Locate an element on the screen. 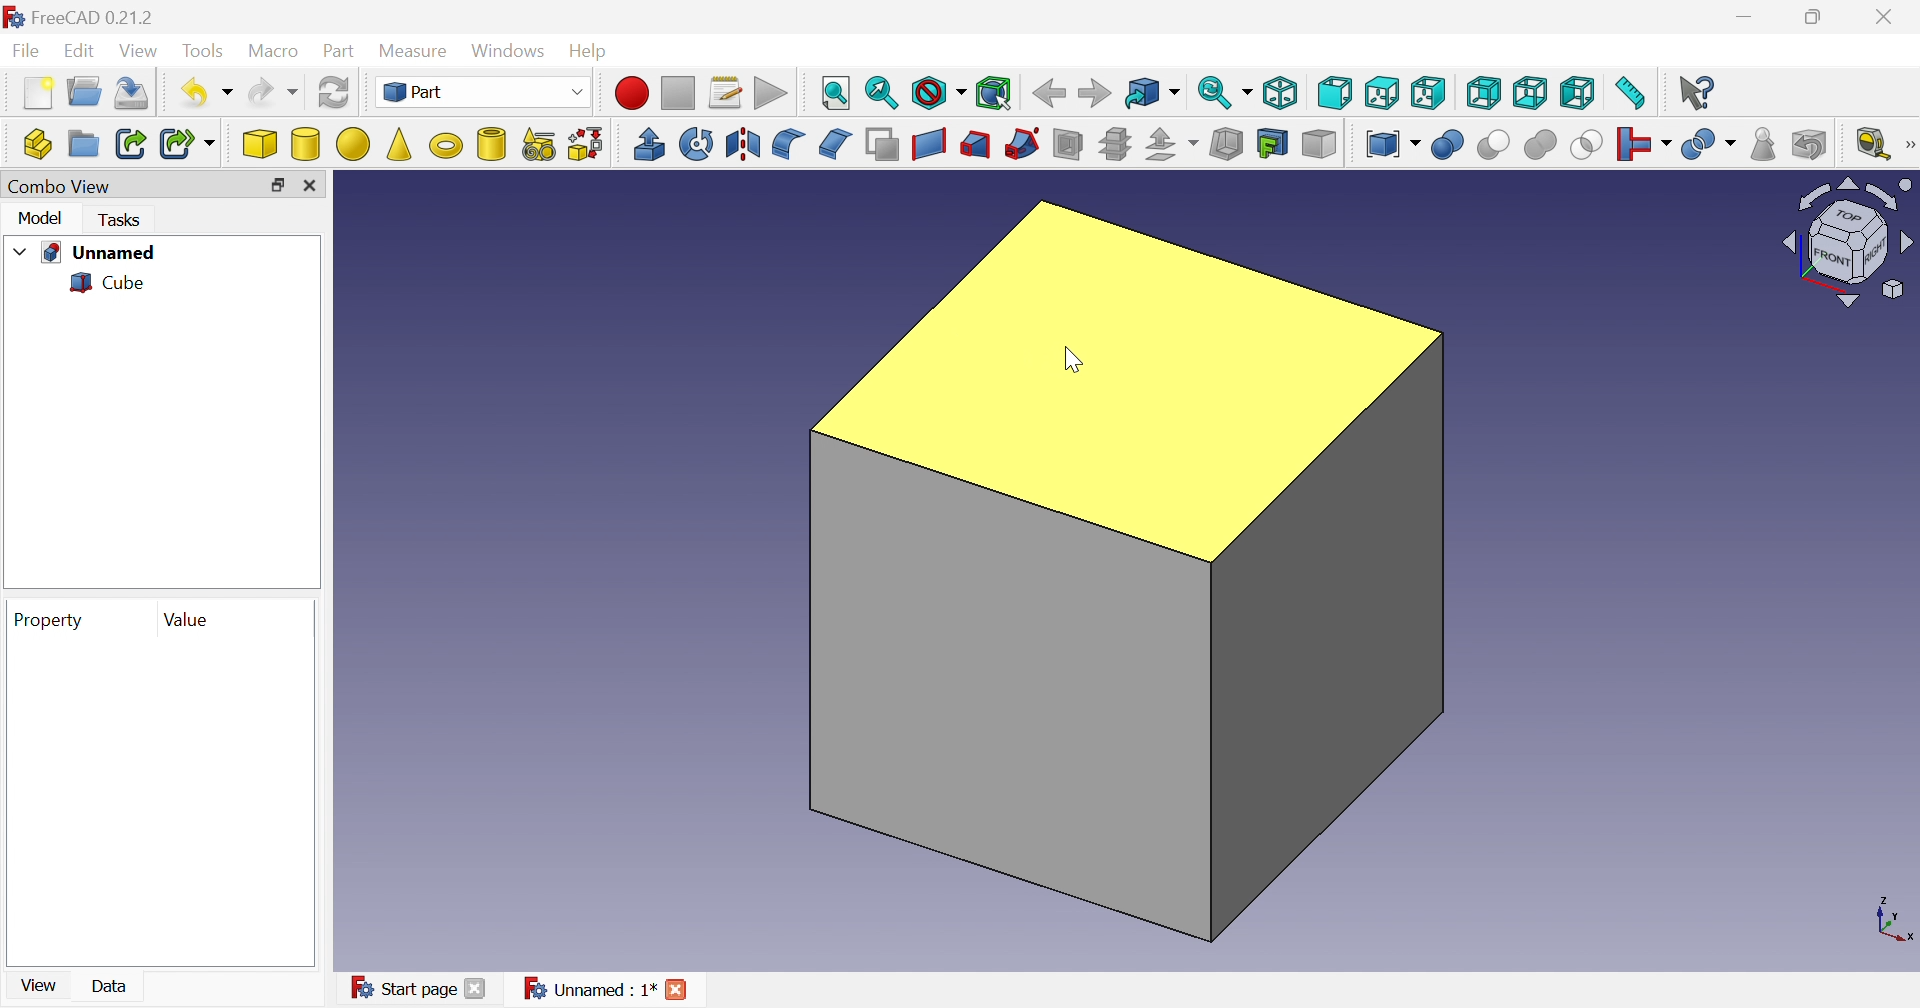  Loft is located at coordinates (975, 145).